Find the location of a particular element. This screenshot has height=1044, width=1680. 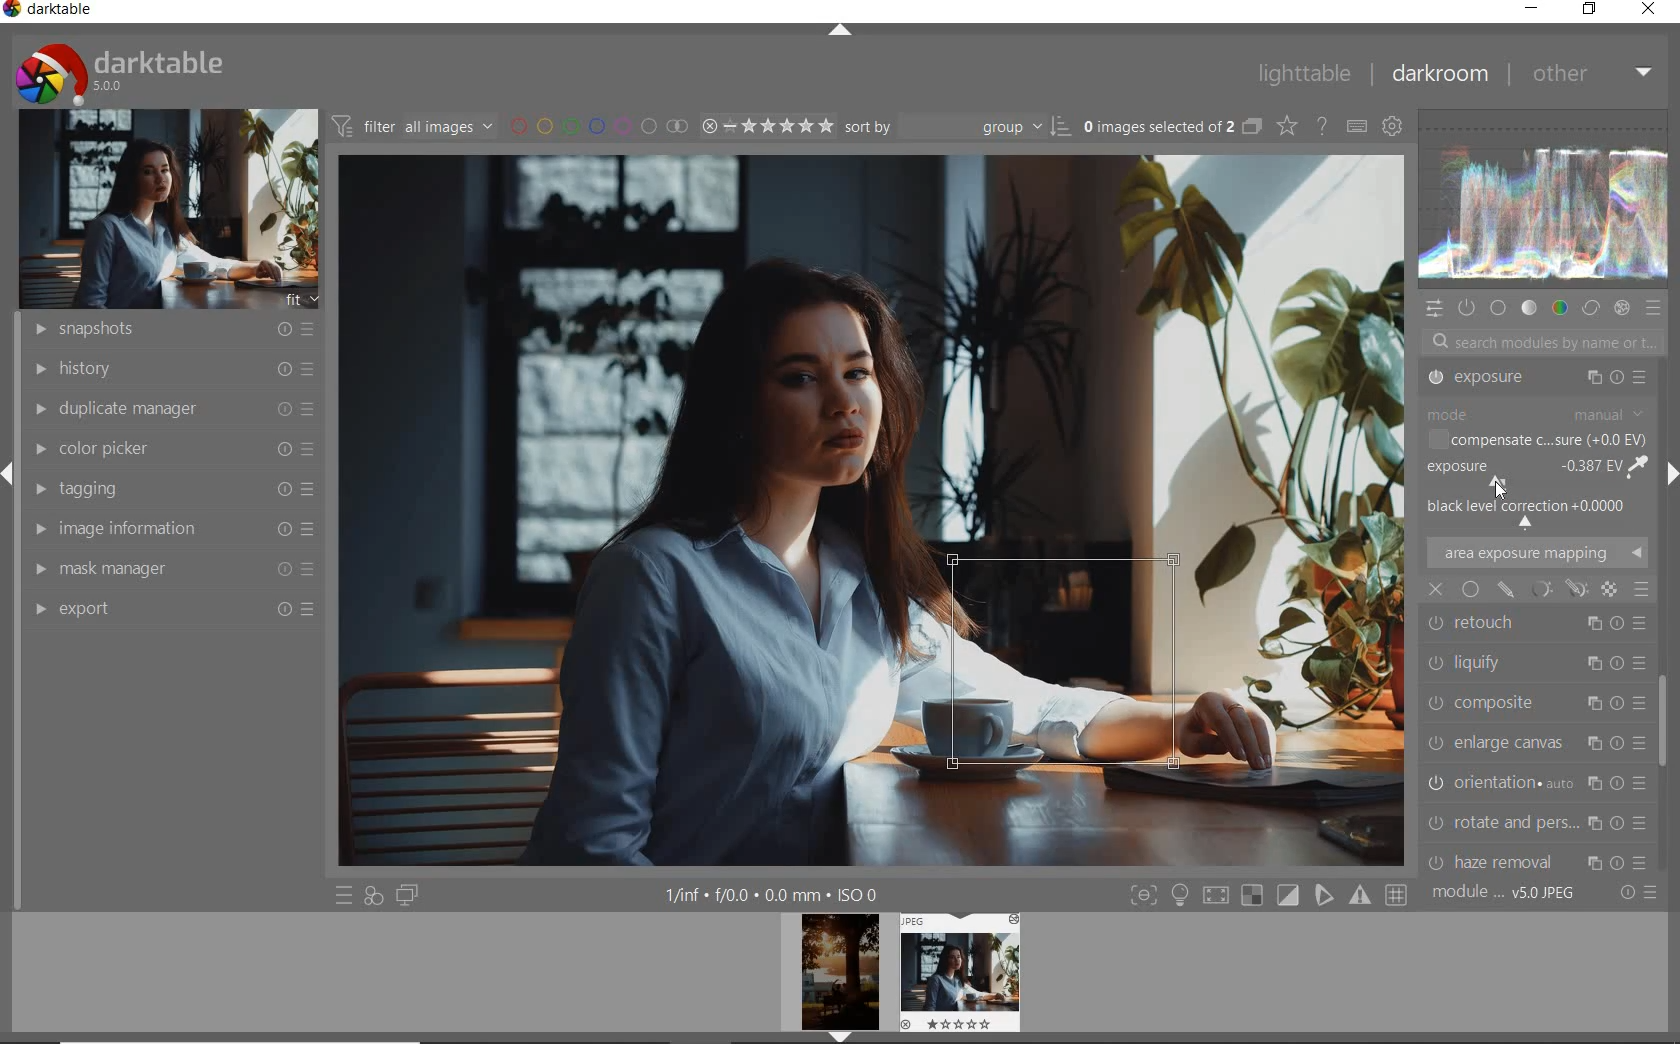

TOGGLE MODE is located at coordinates (1268, 895).